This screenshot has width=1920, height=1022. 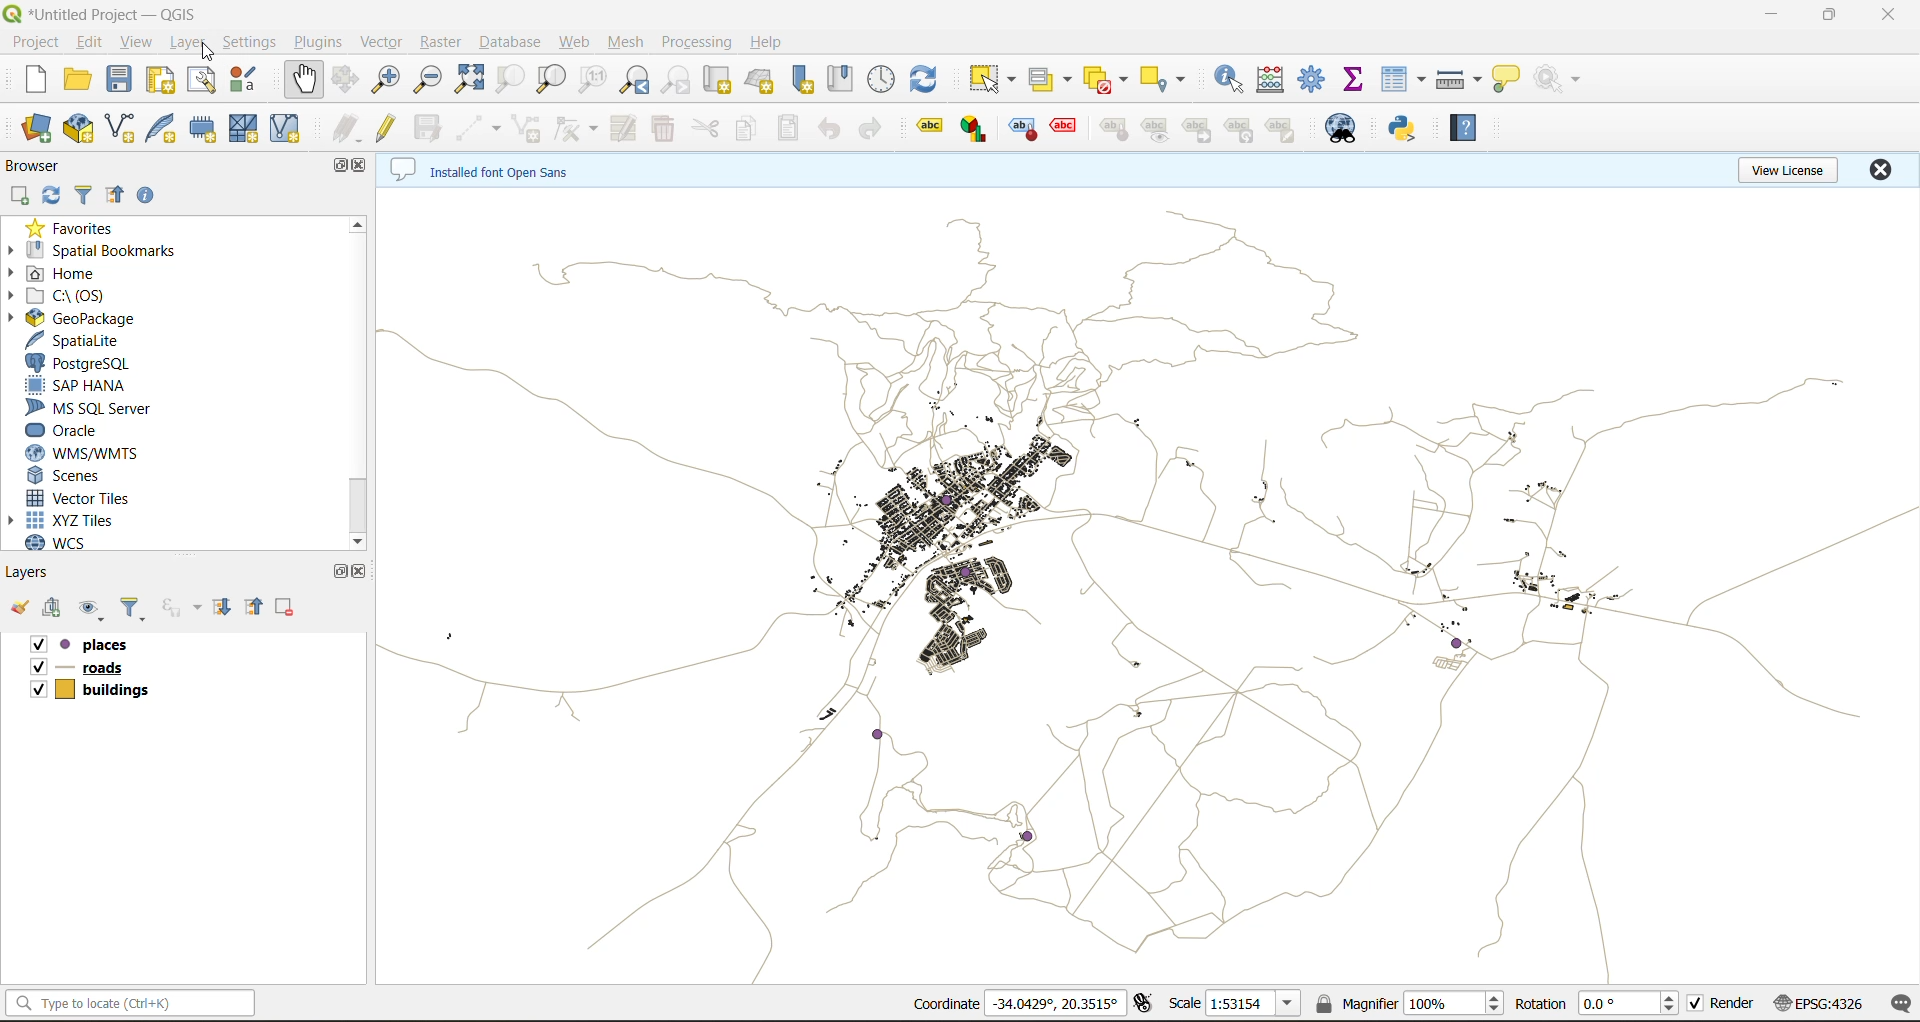 I want to click on help, so click(x=1462, y=130).